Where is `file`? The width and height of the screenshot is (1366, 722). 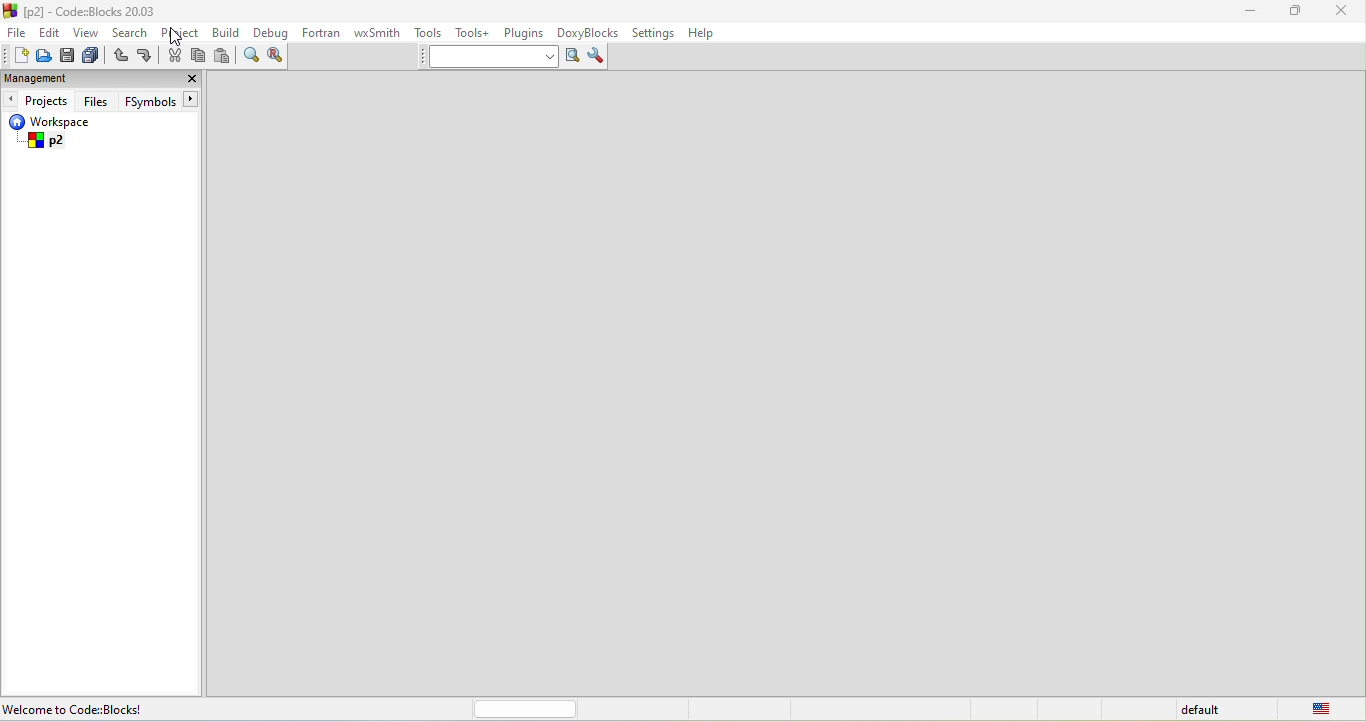
file is located at coordinates (15, 32).